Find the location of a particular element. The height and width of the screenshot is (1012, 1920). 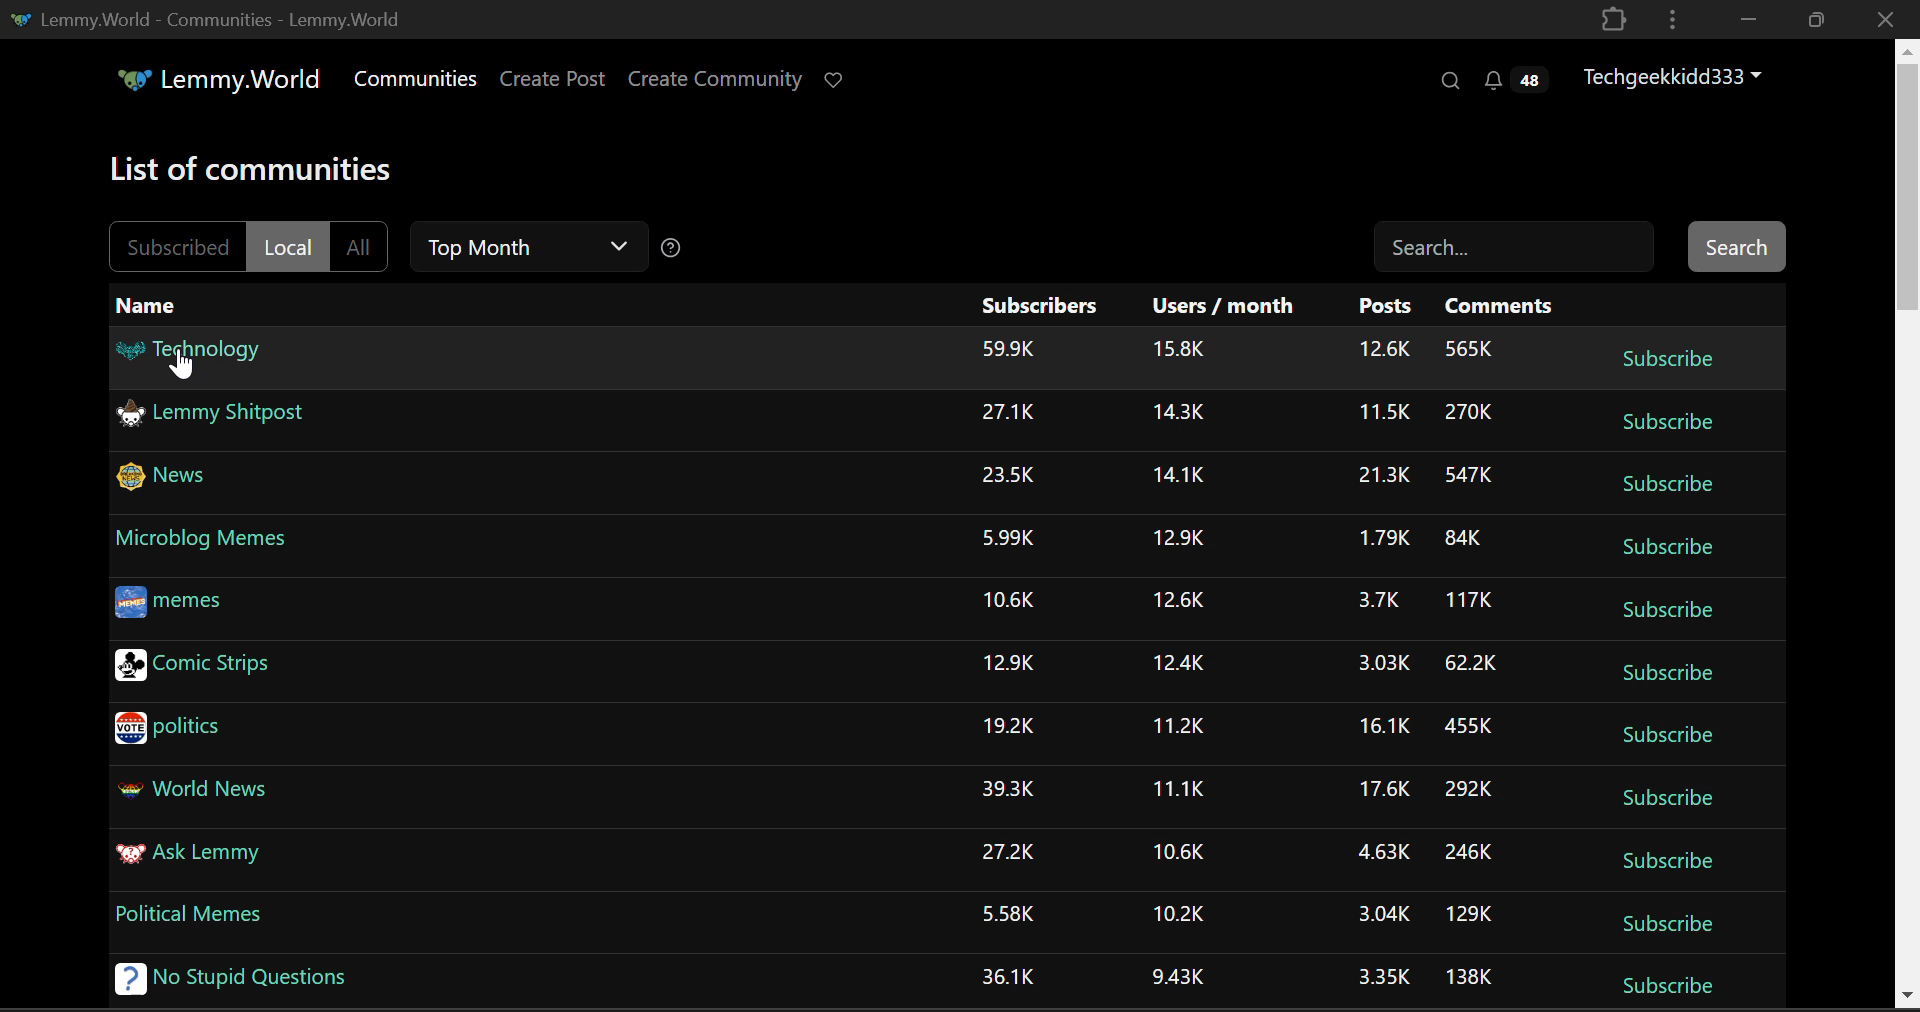

Subscribe is located at coordinates (1667, 548).